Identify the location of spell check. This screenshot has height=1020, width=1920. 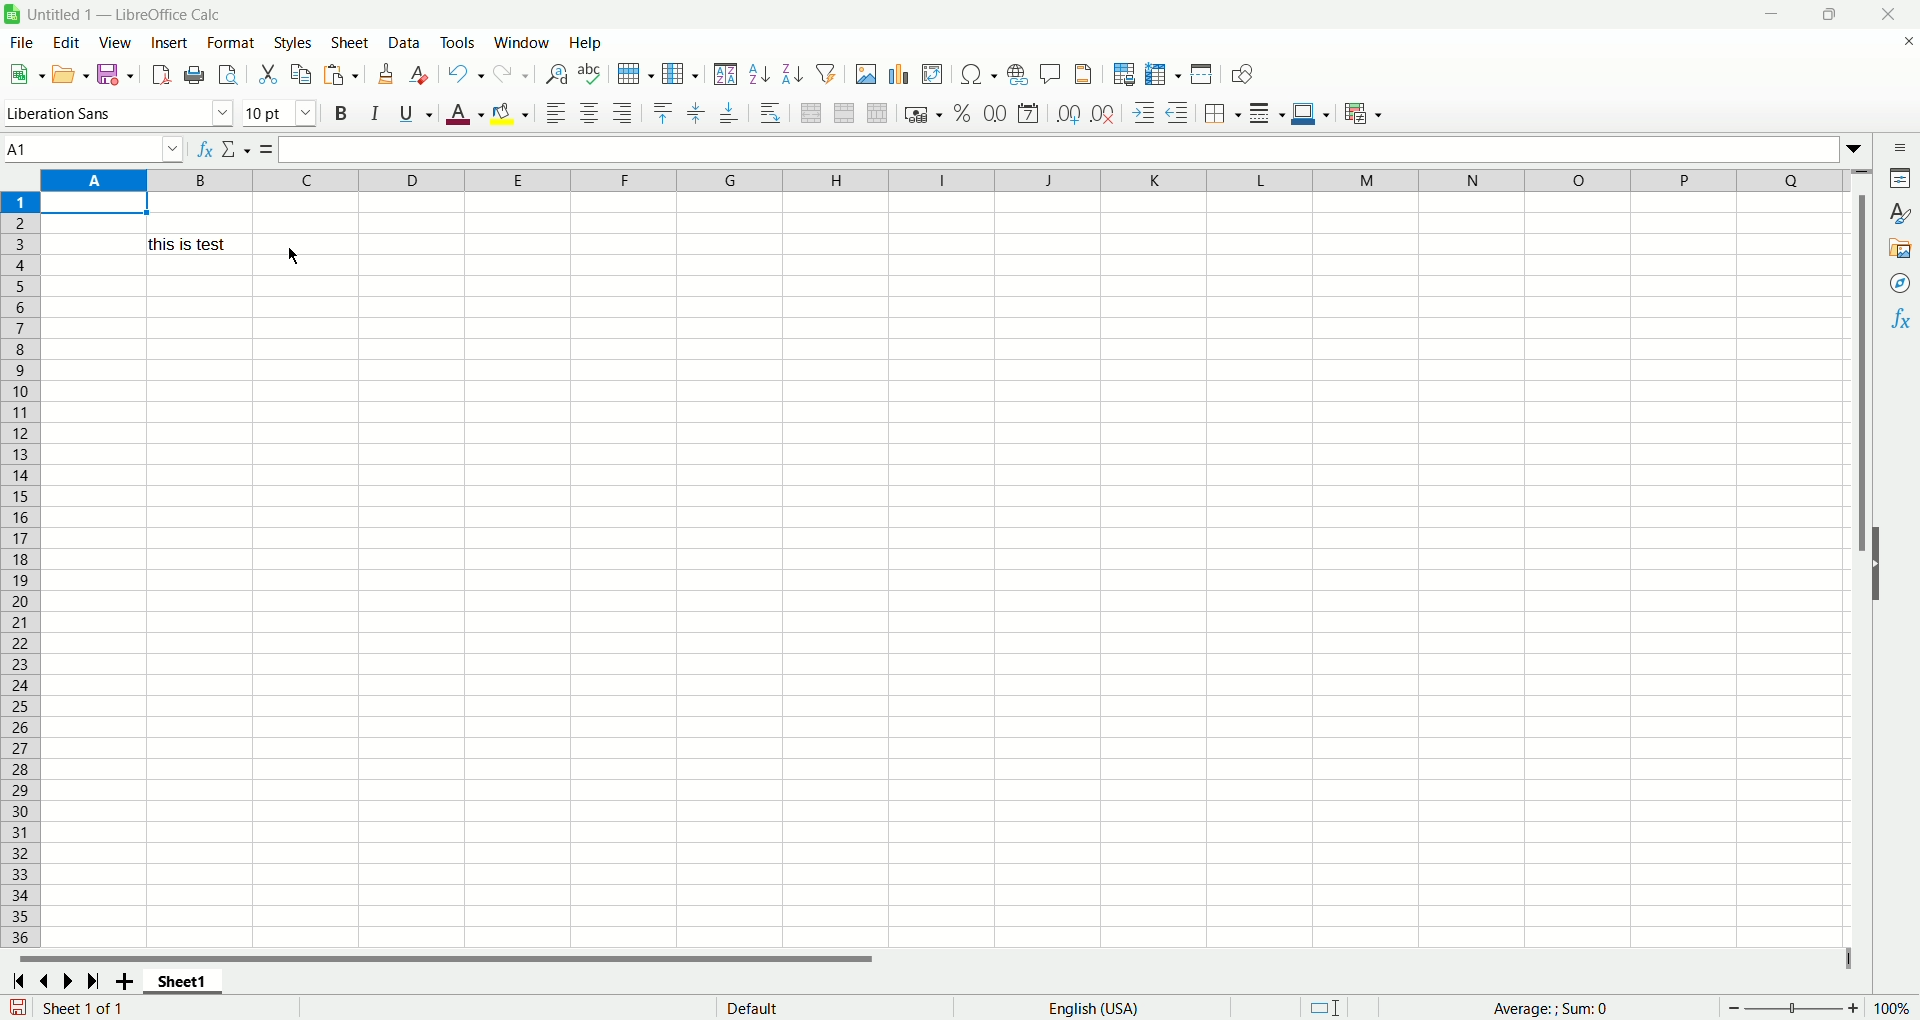
(593, 74).